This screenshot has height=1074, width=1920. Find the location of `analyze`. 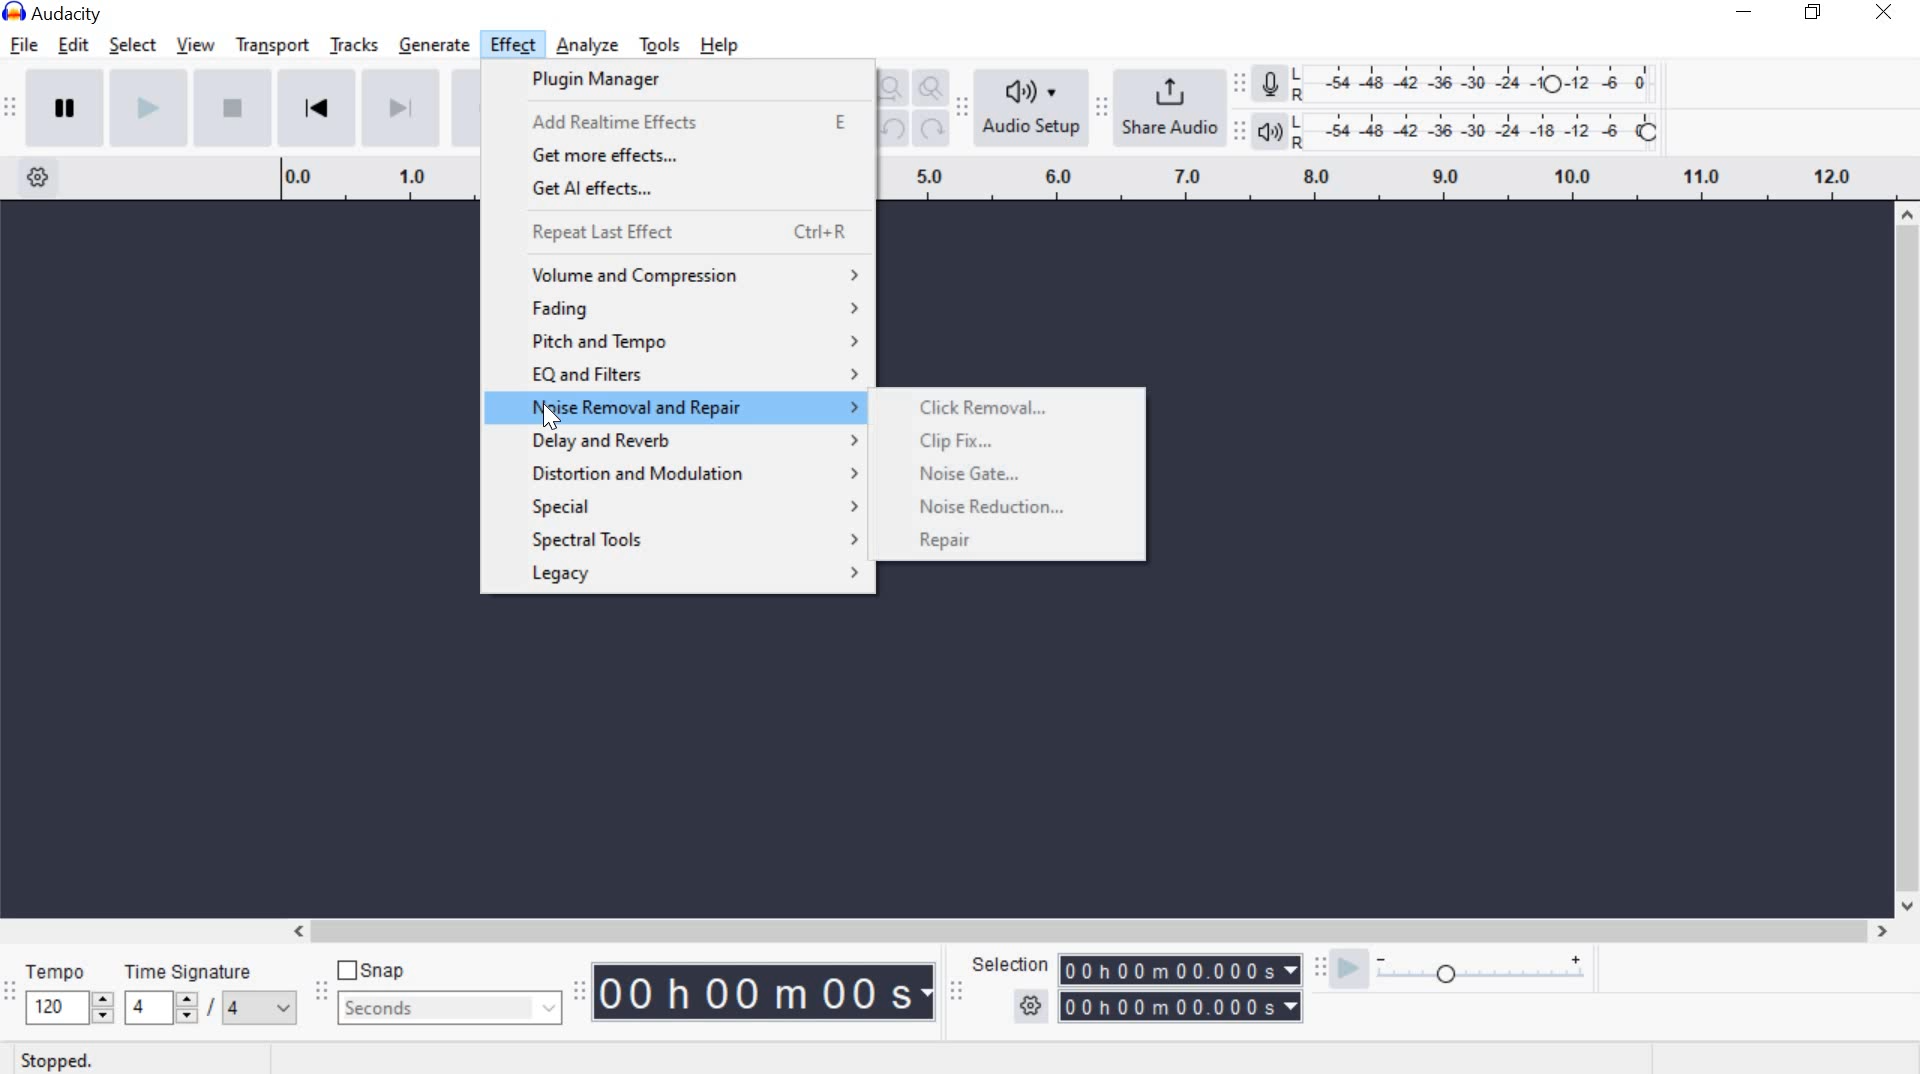

analyze is located at coordinates (589, 45).